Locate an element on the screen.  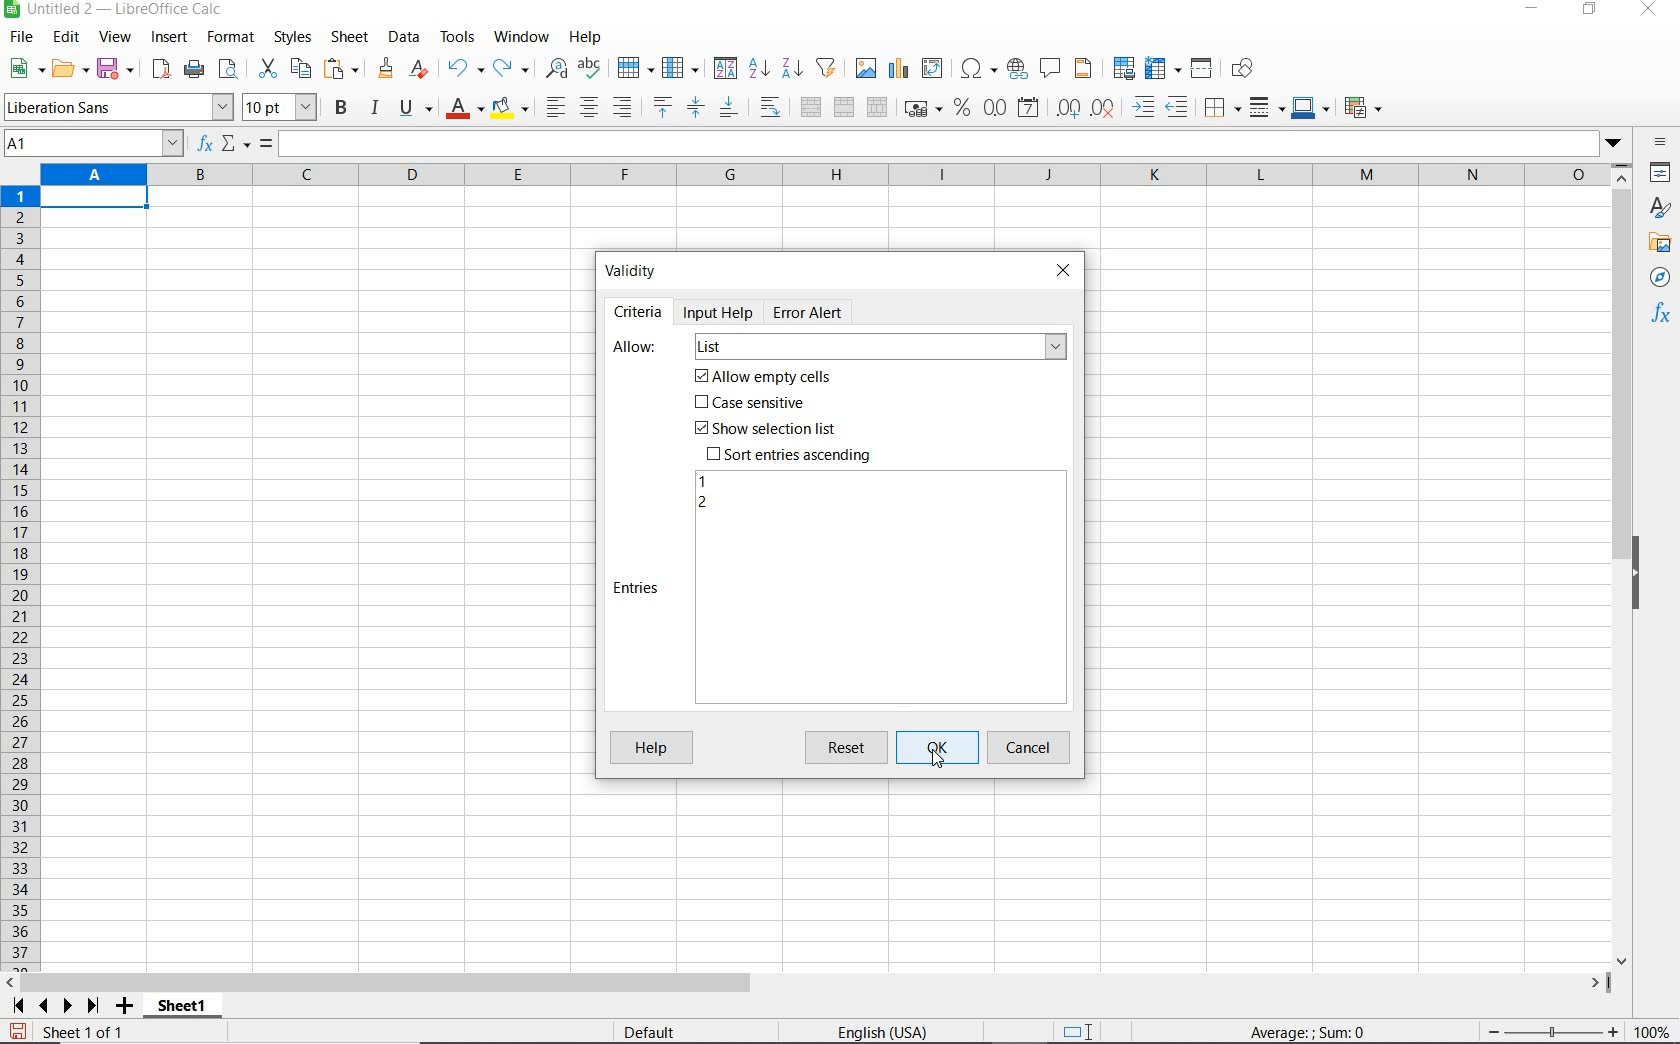
hide is located at coordinates (1638, 576).